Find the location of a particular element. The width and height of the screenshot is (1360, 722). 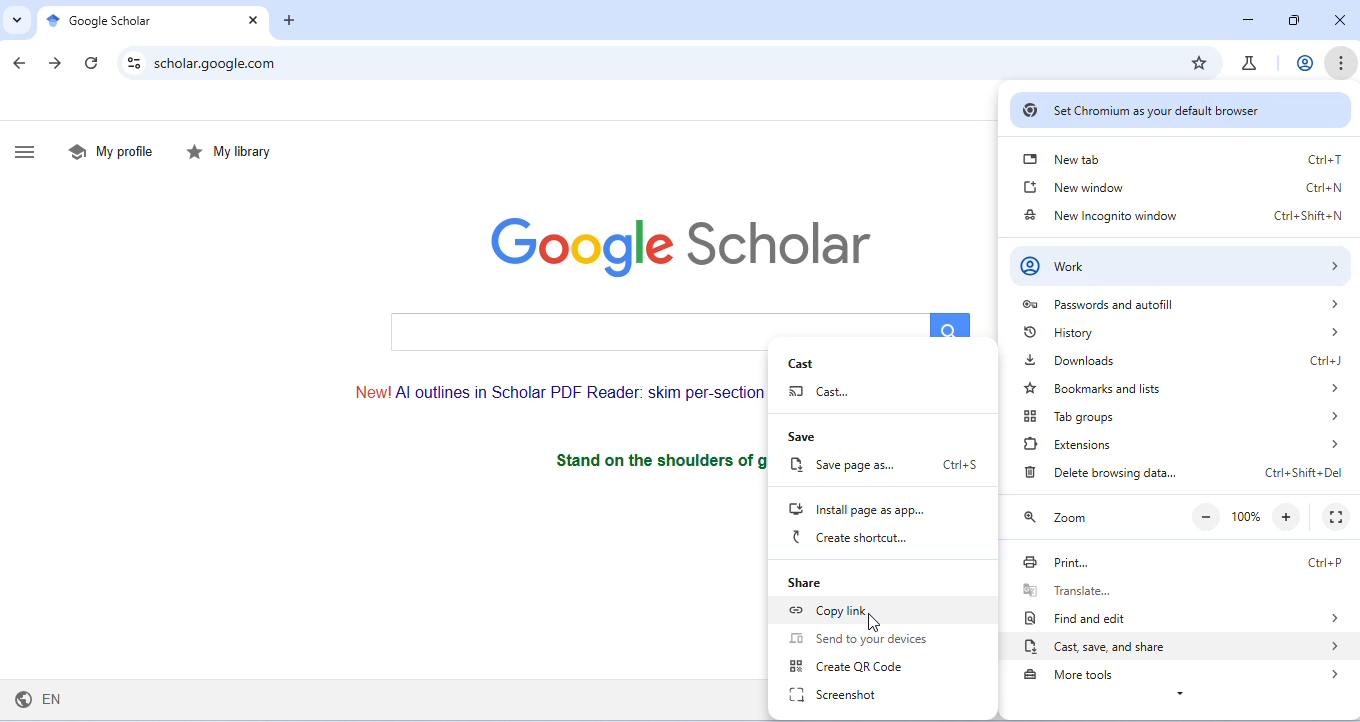

print is located at coordinates (1184, 562).